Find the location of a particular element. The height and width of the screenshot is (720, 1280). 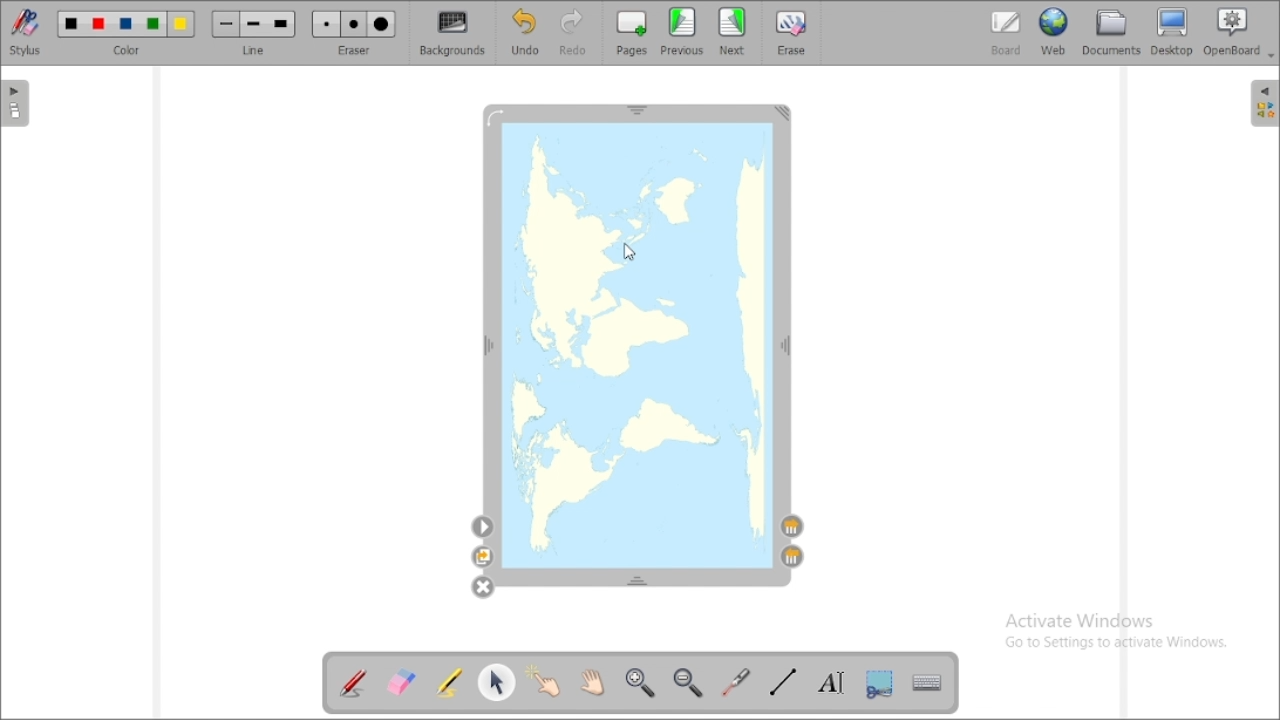

draw lines is located at coordinates (782, 683).